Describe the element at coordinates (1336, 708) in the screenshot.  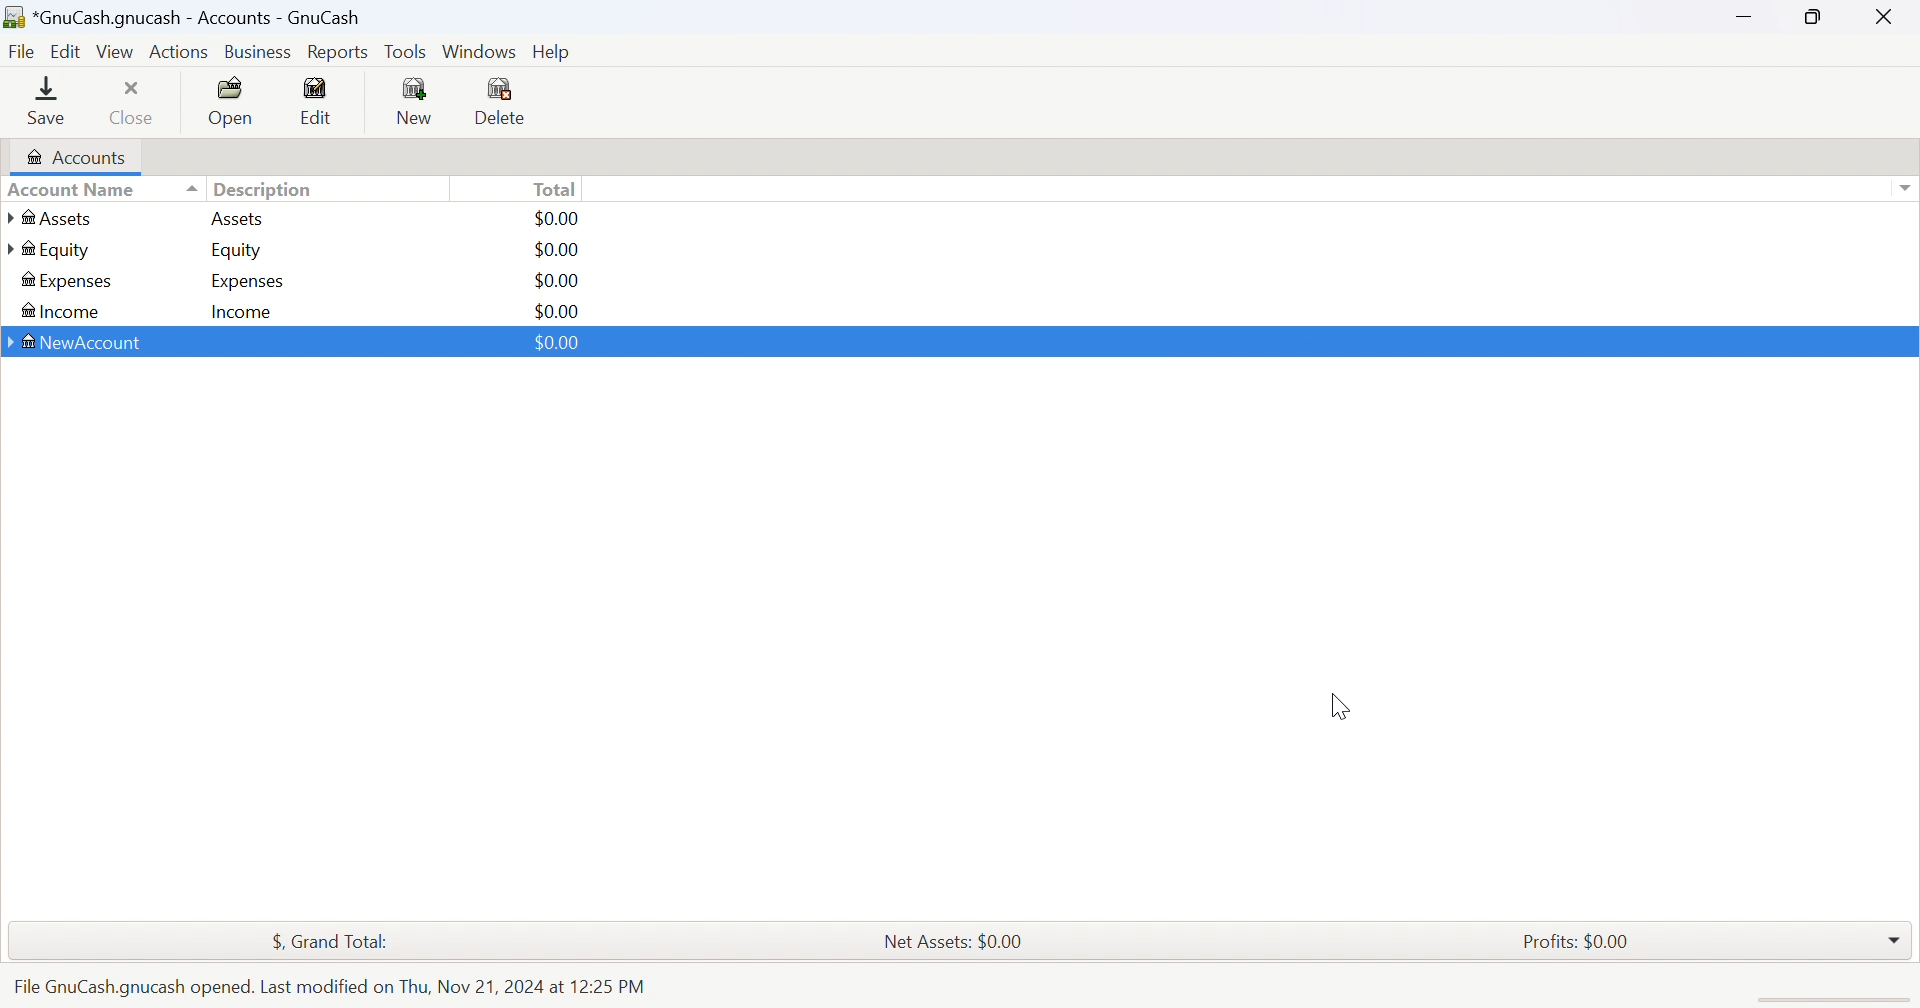
I see `Cursor` at that location.